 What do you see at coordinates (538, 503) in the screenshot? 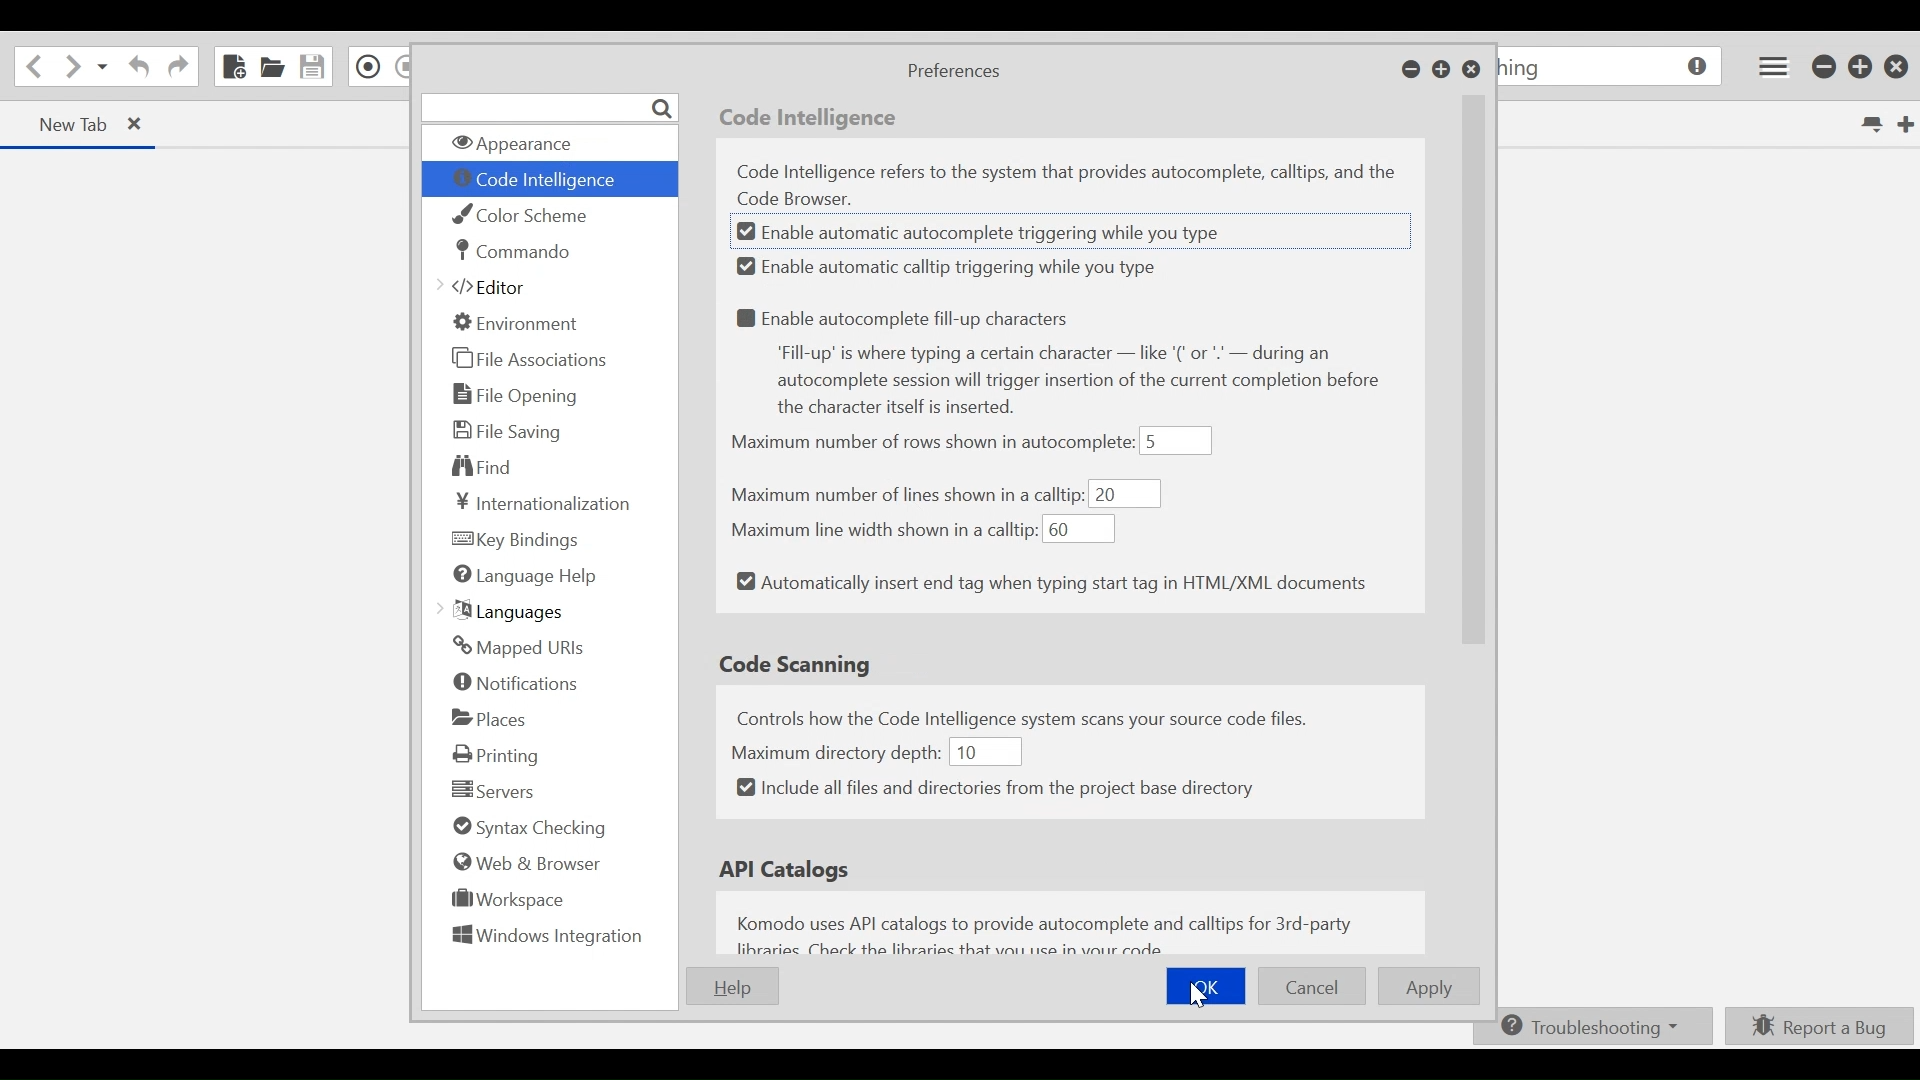
I see `Internationalization` at bounding box center [538, 503].